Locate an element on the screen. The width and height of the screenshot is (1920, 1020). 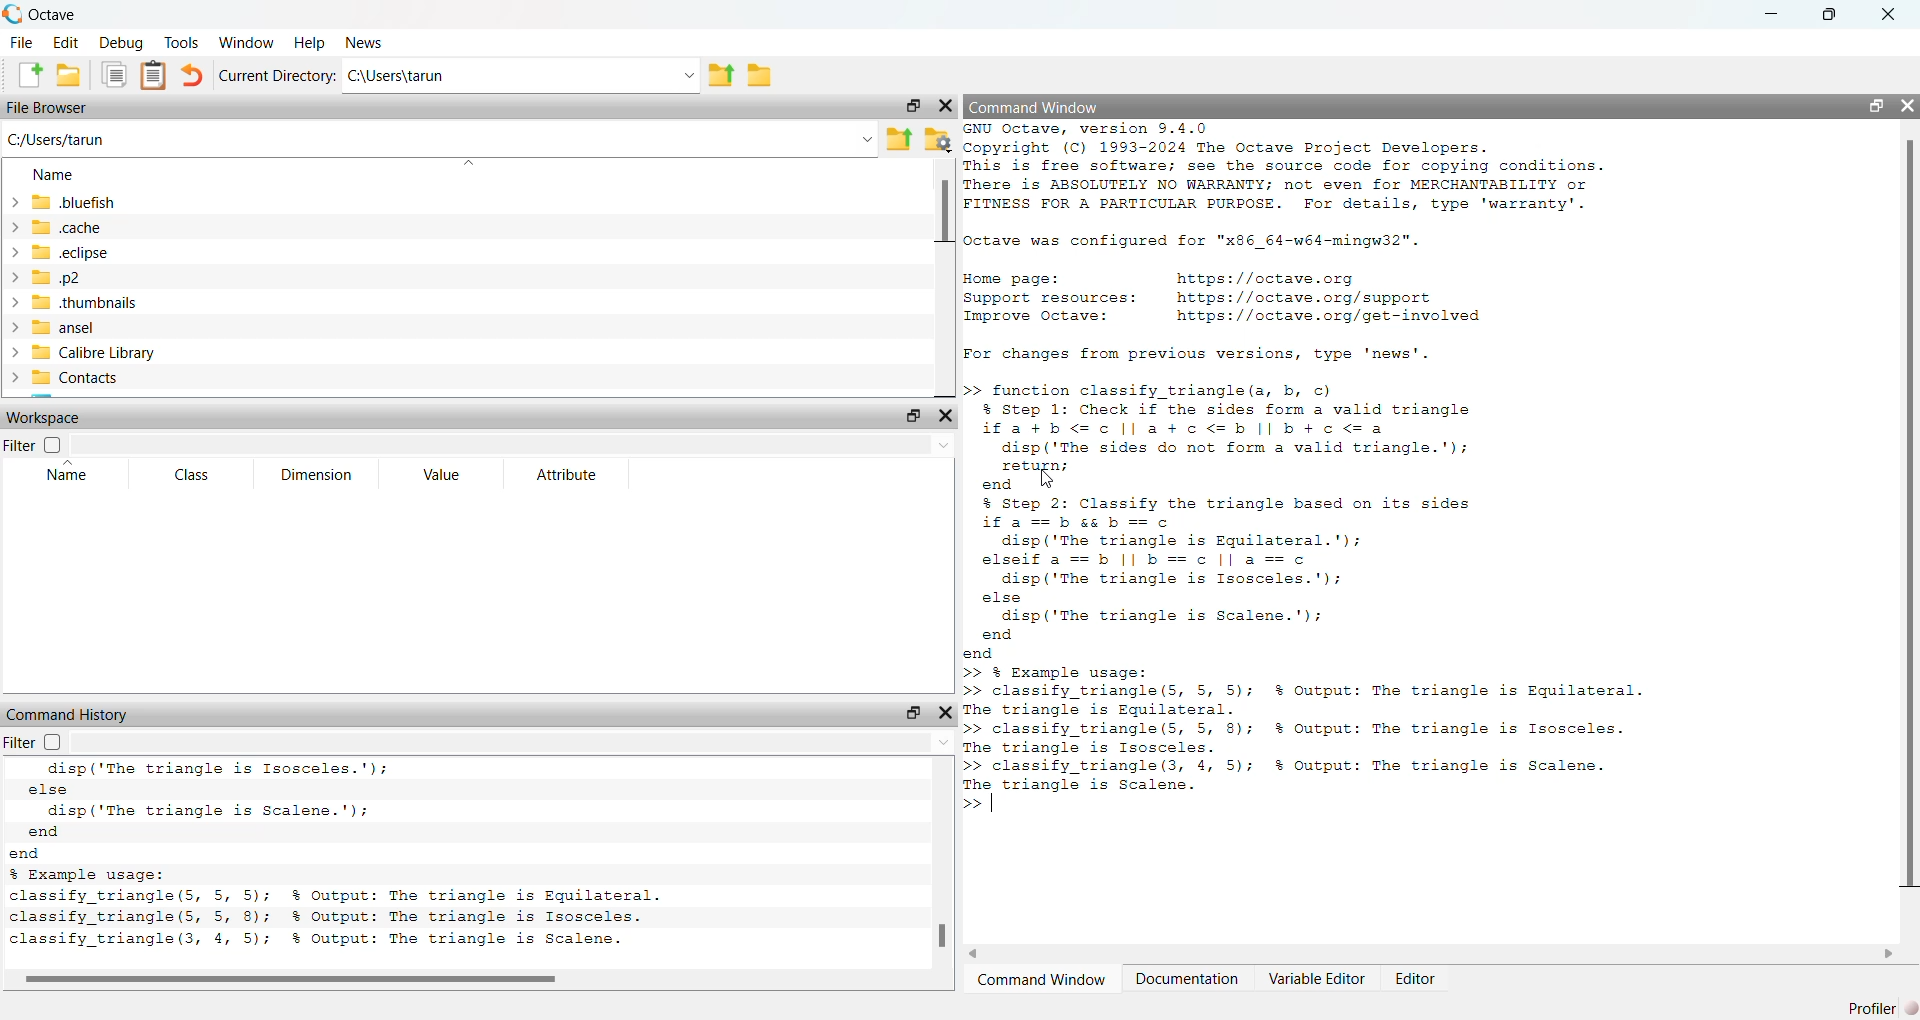
variable editor is located at coordinates (1313, 979).